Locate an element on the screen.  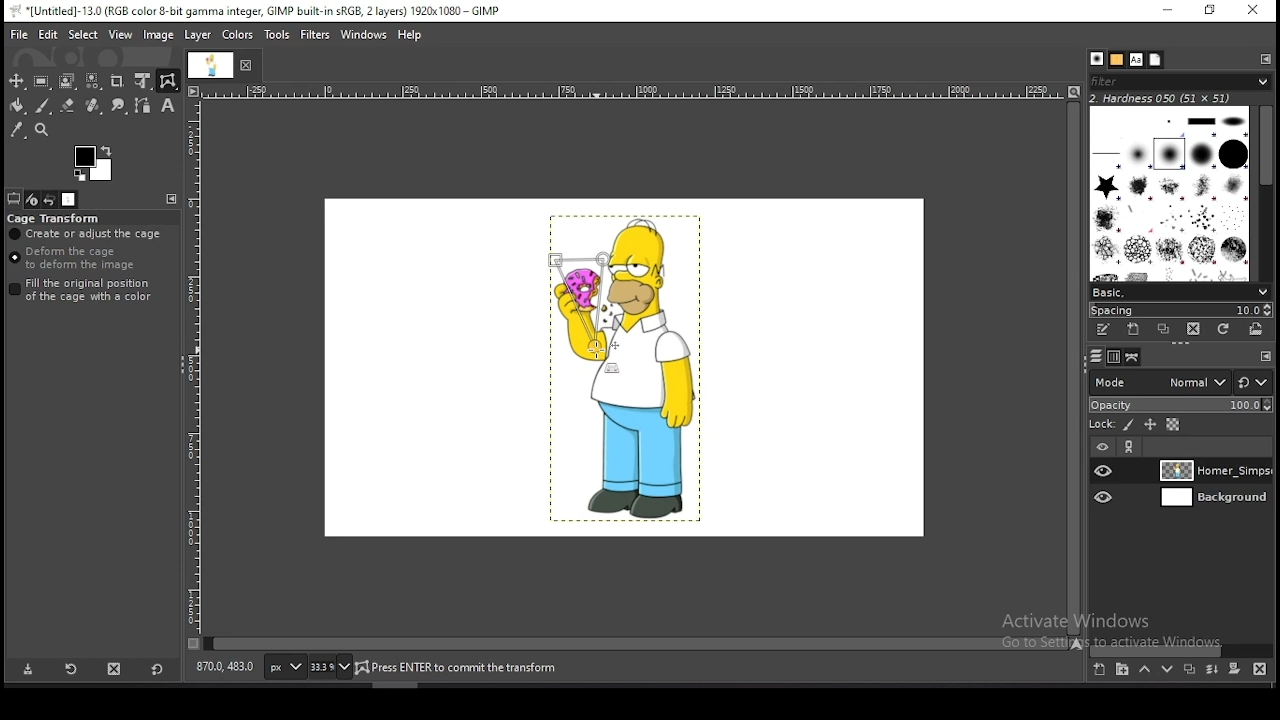
edit is located at coordinates (48, 35).